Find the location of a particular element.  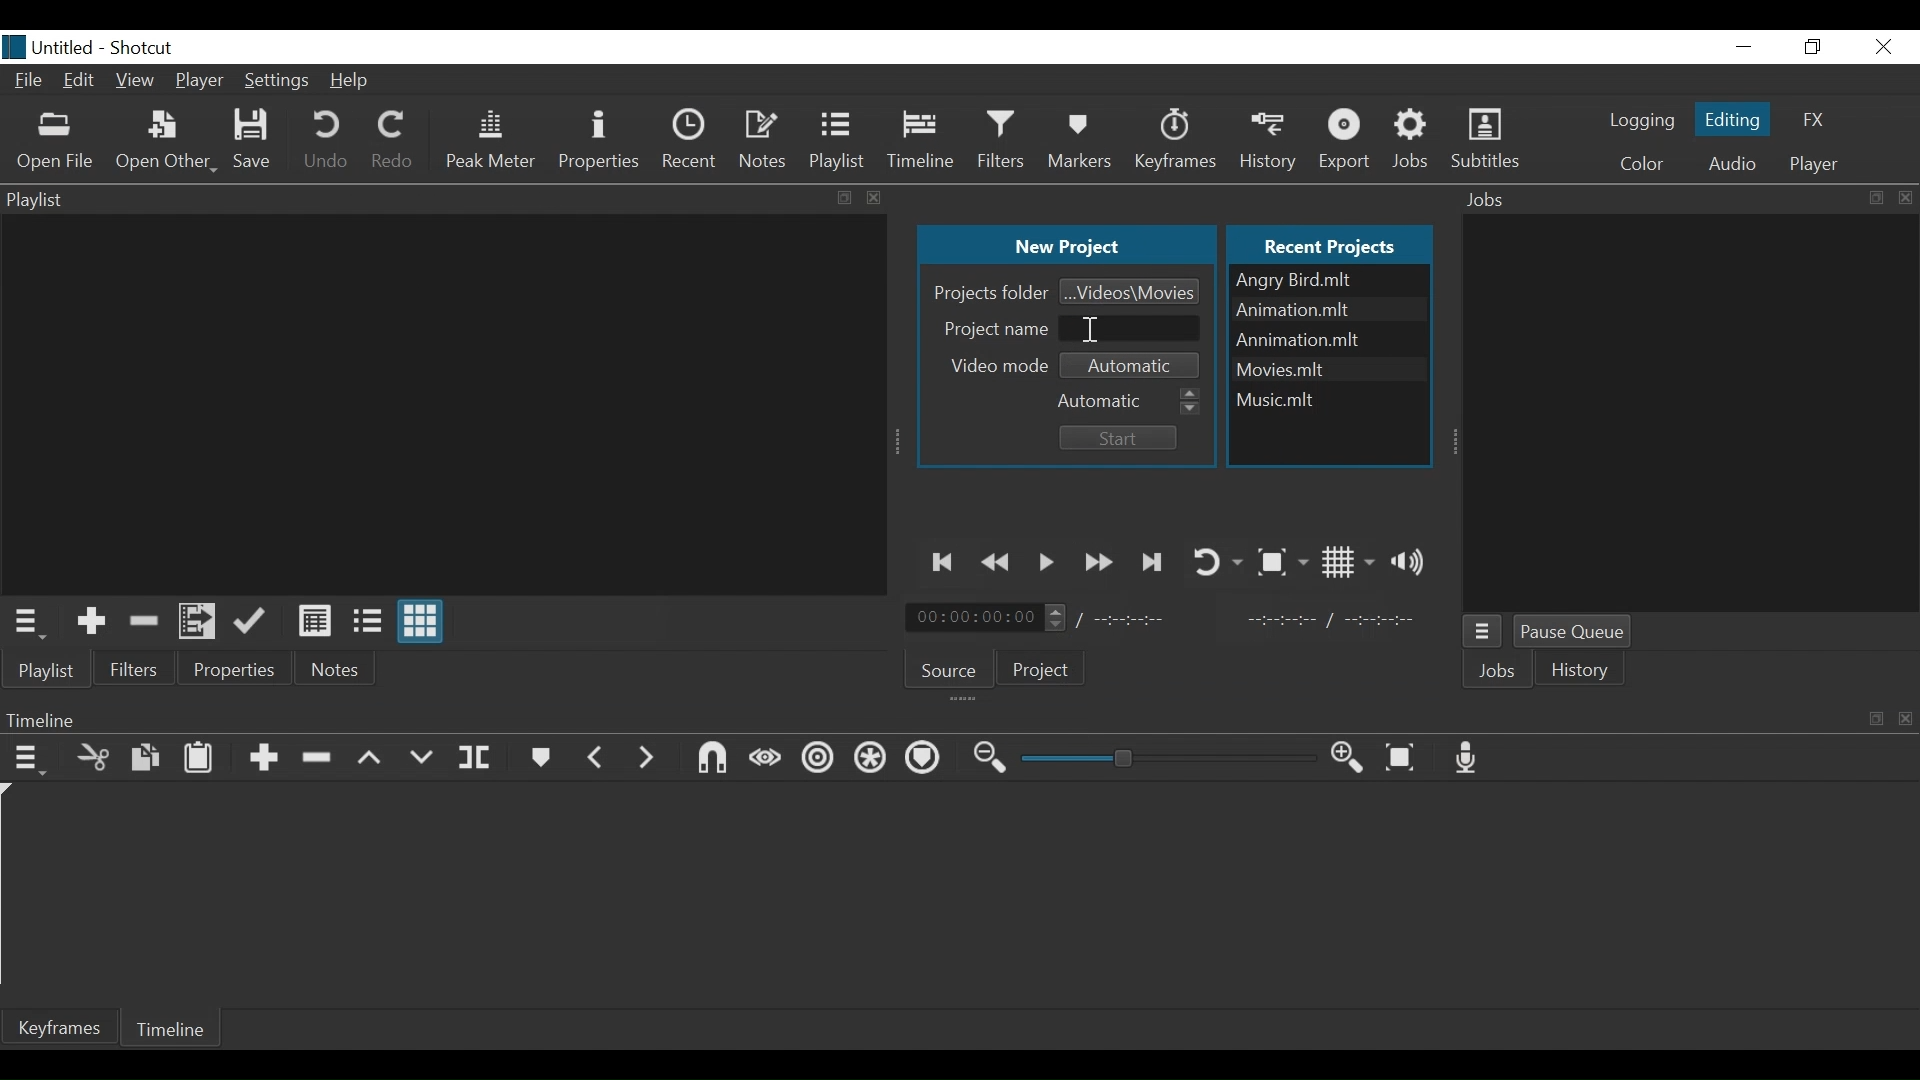

File name is located at coordinates (1327, 396).